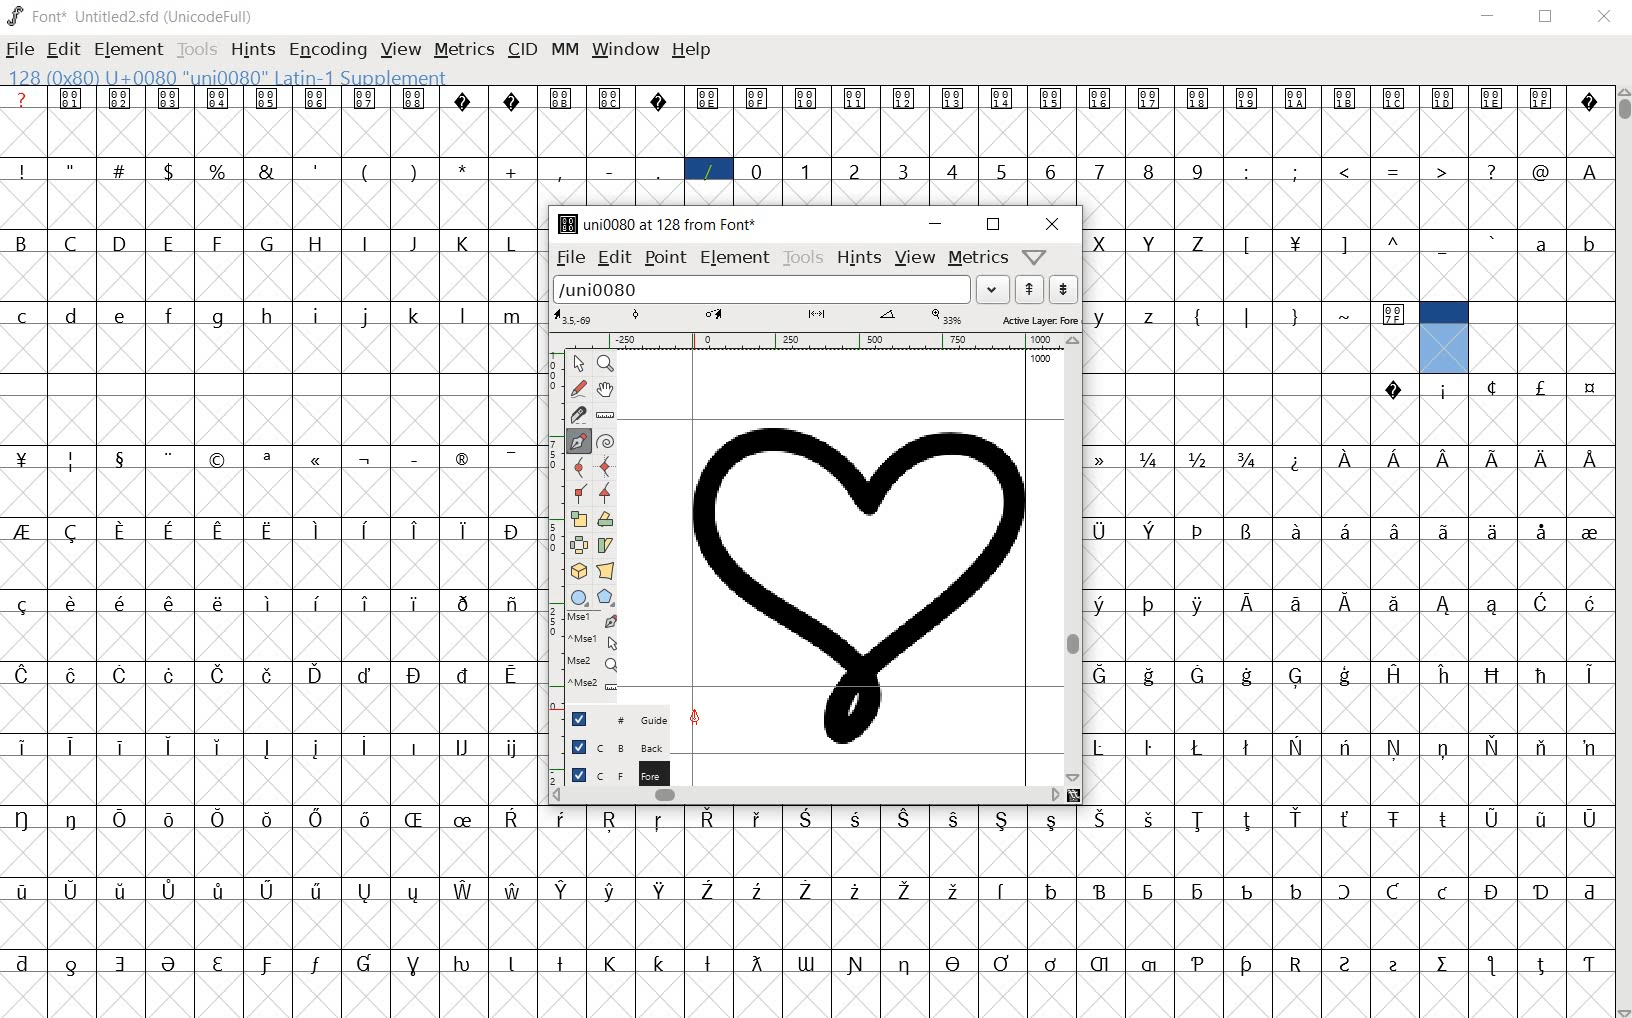 Image resolution: width=1632 pixels, height=1018 pixels. What do you see at coordinates (1395, 674) in the screenshot?
I see `glyph` at bounding box center [1395, 674].